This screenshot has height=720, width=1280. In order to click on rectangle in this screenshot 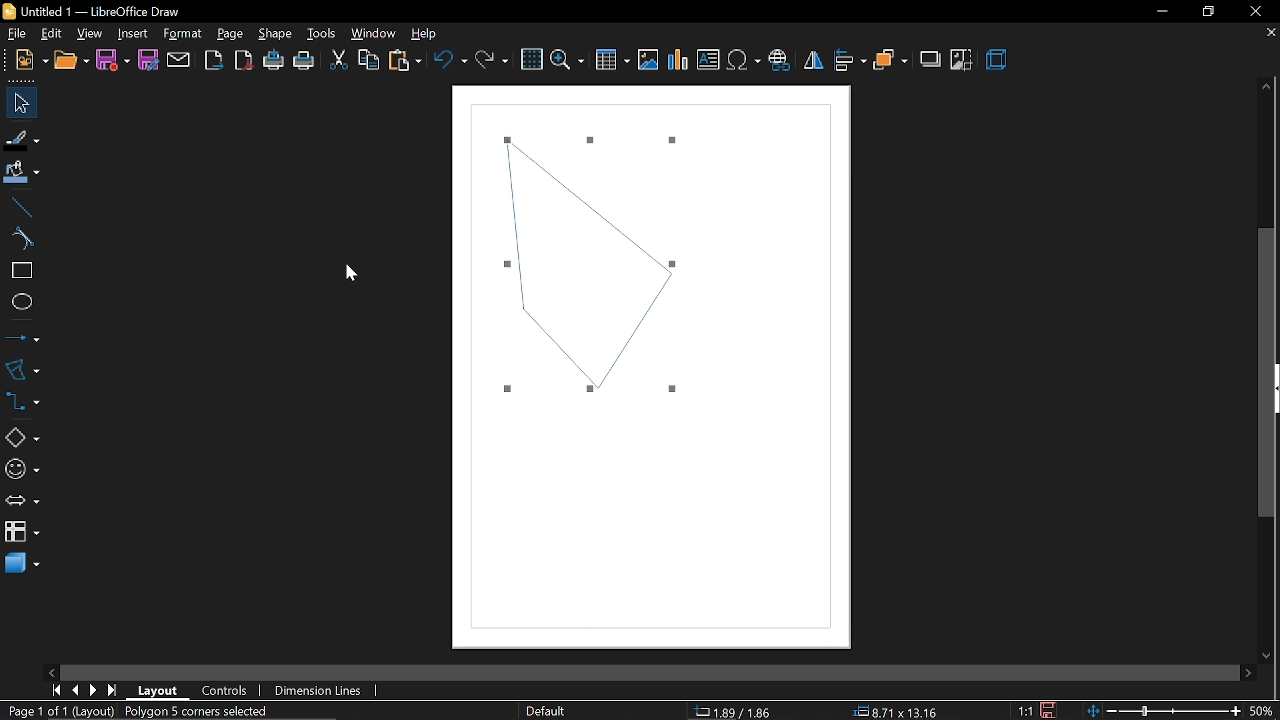, I will do `click(19, 272)`.